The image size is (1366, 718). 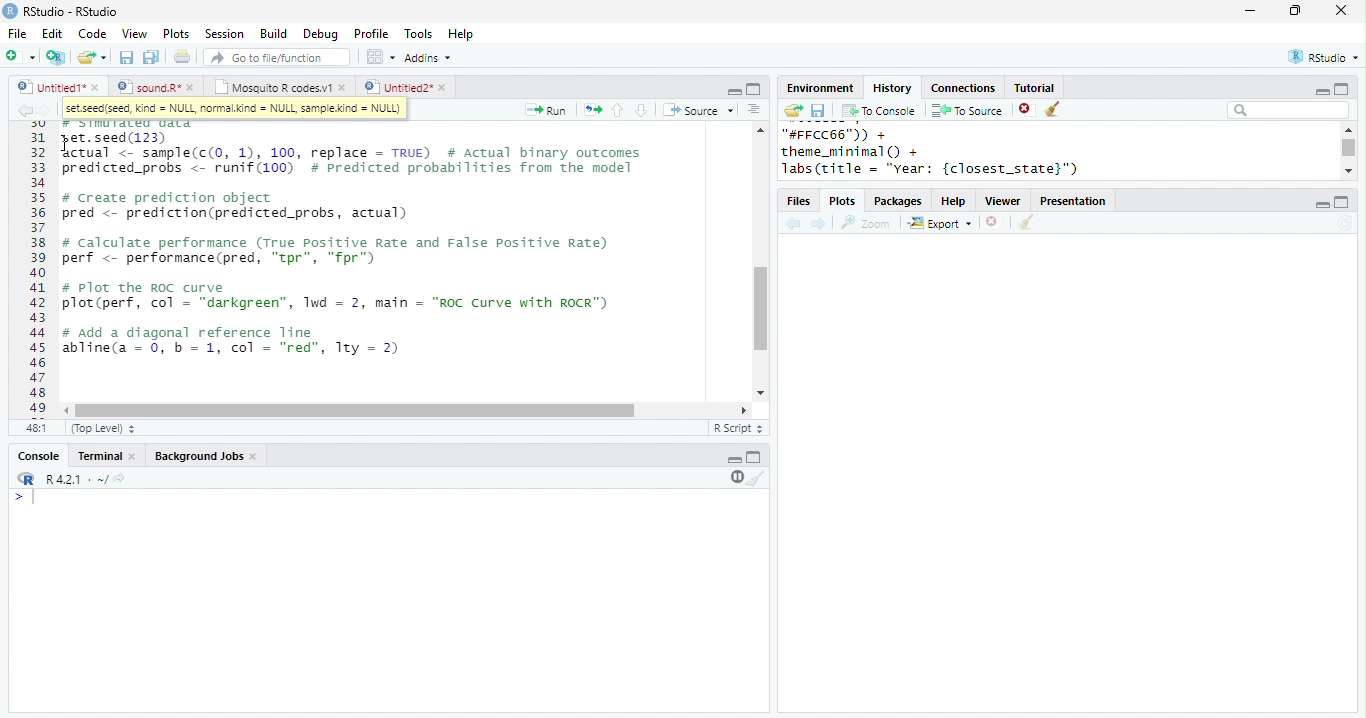 What do you see at coordinates (1295, 11) in the screenshot?
I see `resize` at bounding box center [1295, 11].